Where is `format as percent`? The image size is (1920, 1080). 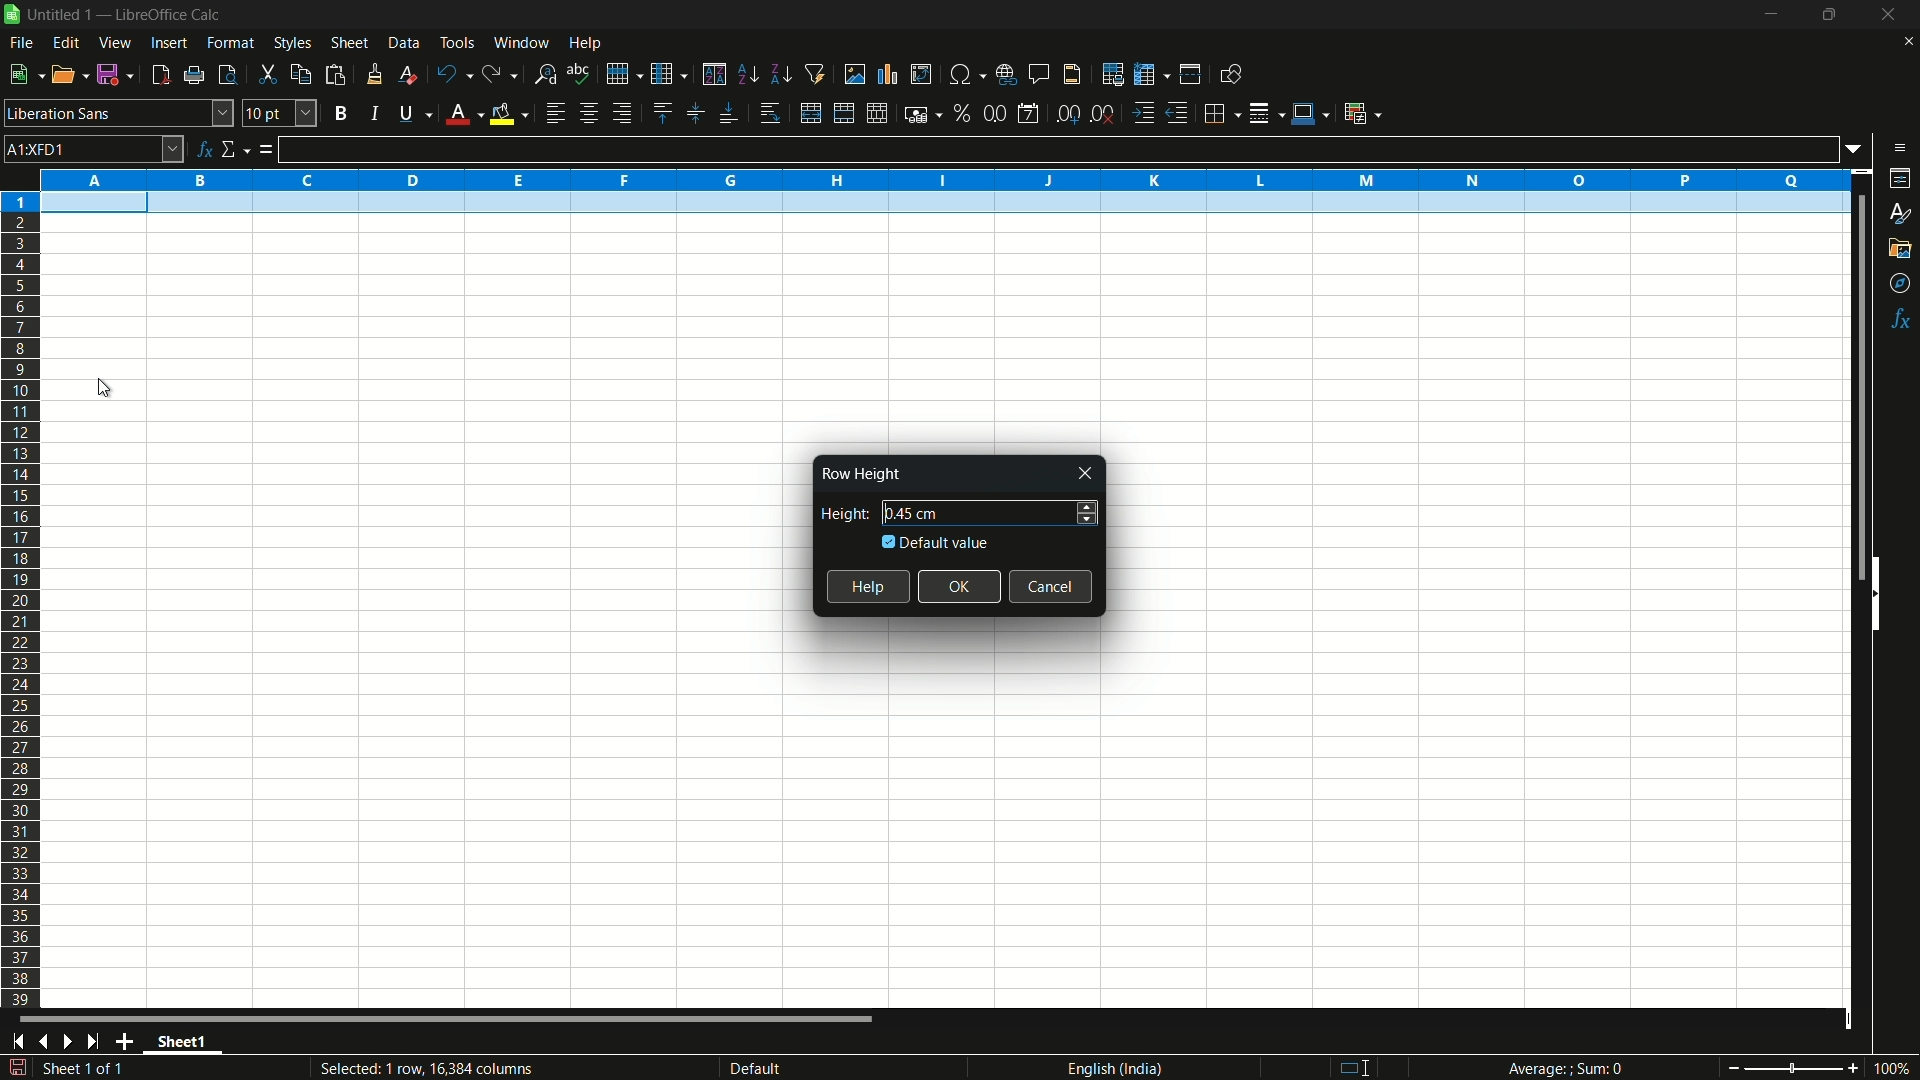 format as percent is located at coordinates (962, 112).